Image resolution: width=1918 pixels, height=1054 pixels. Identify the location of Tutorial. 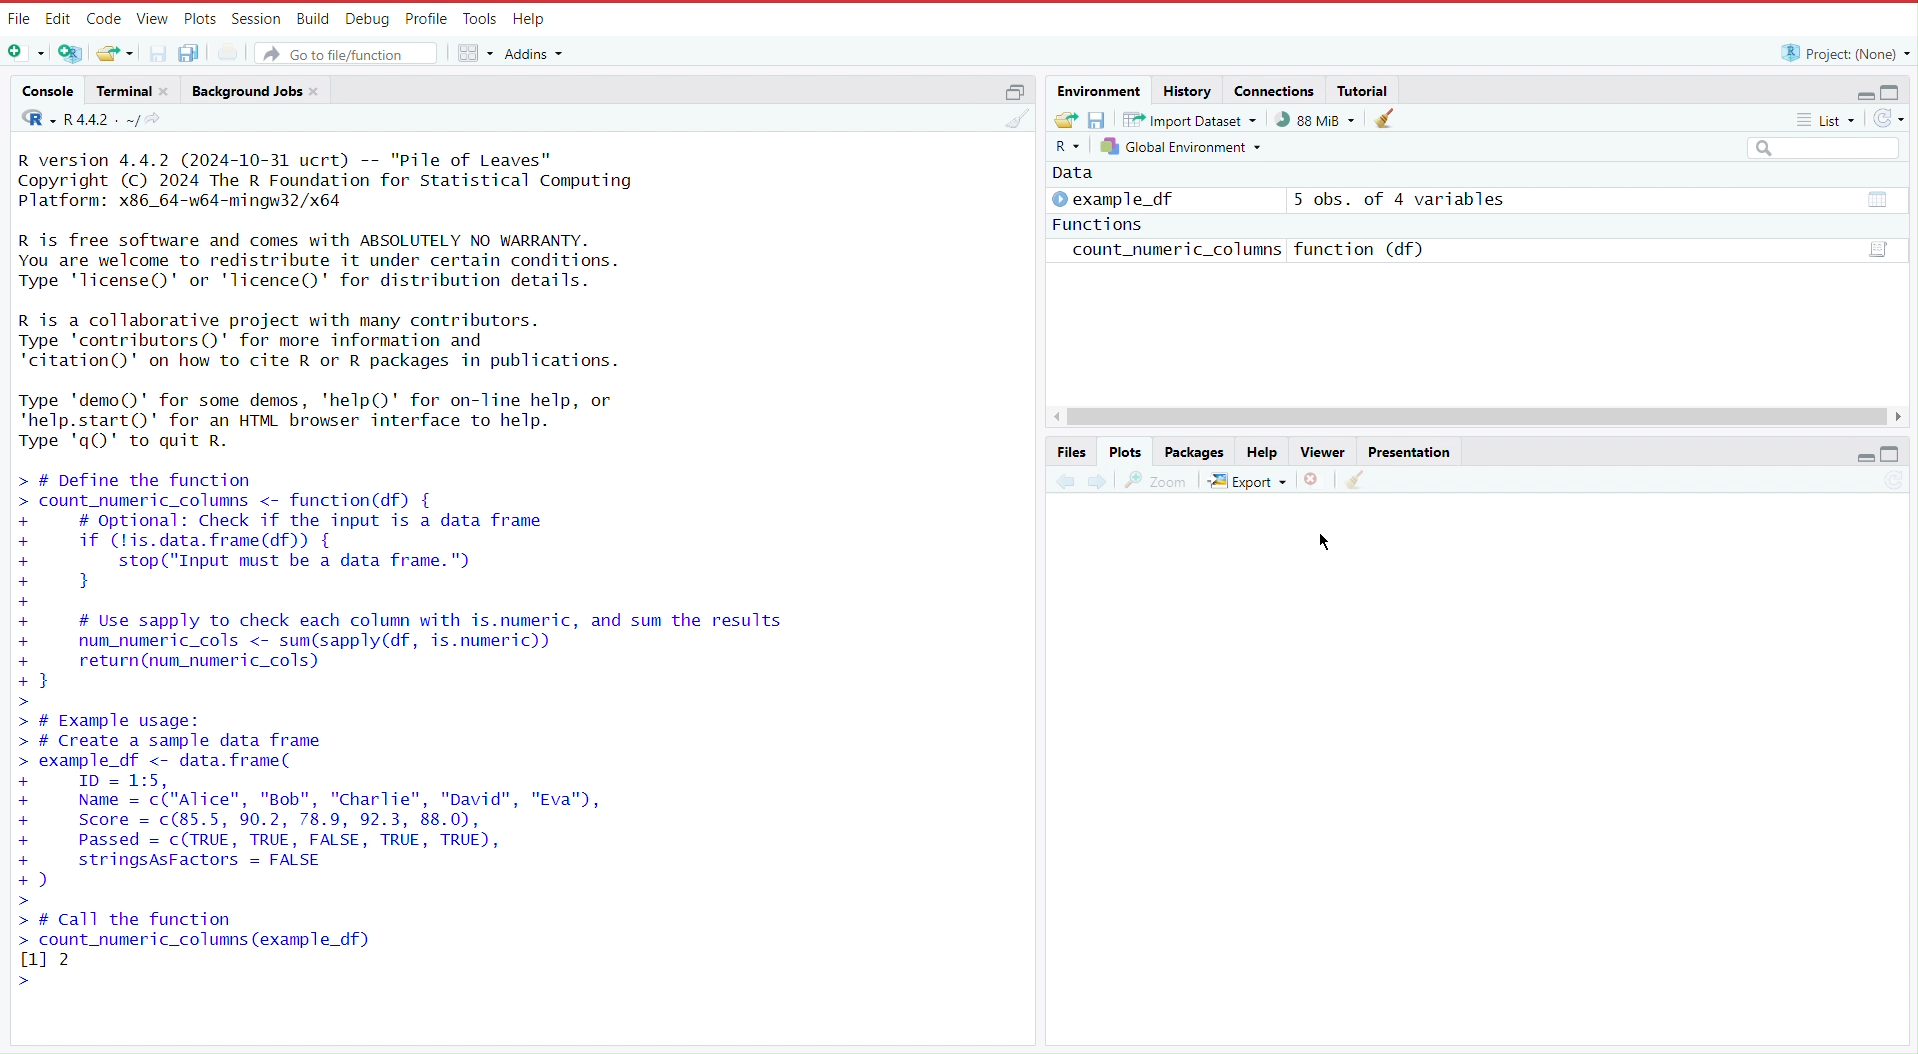
(1366, 89).